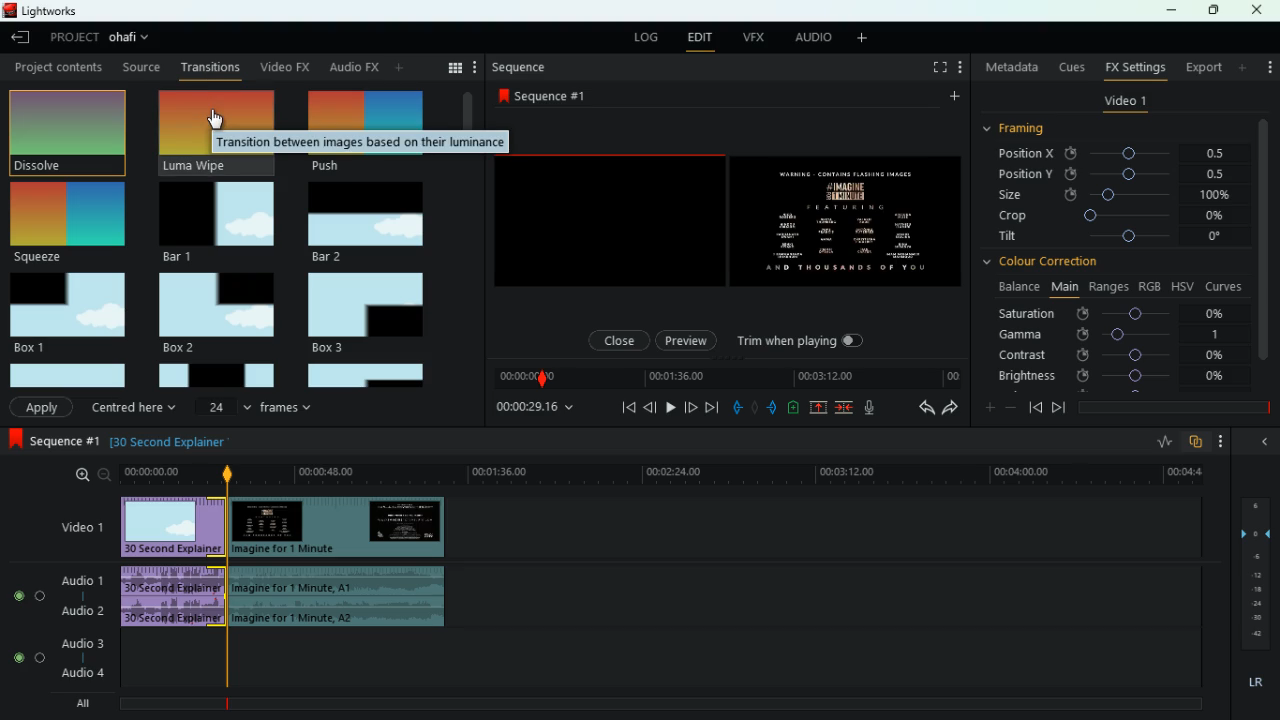  I want to click on audio 3, so click(79, 645).